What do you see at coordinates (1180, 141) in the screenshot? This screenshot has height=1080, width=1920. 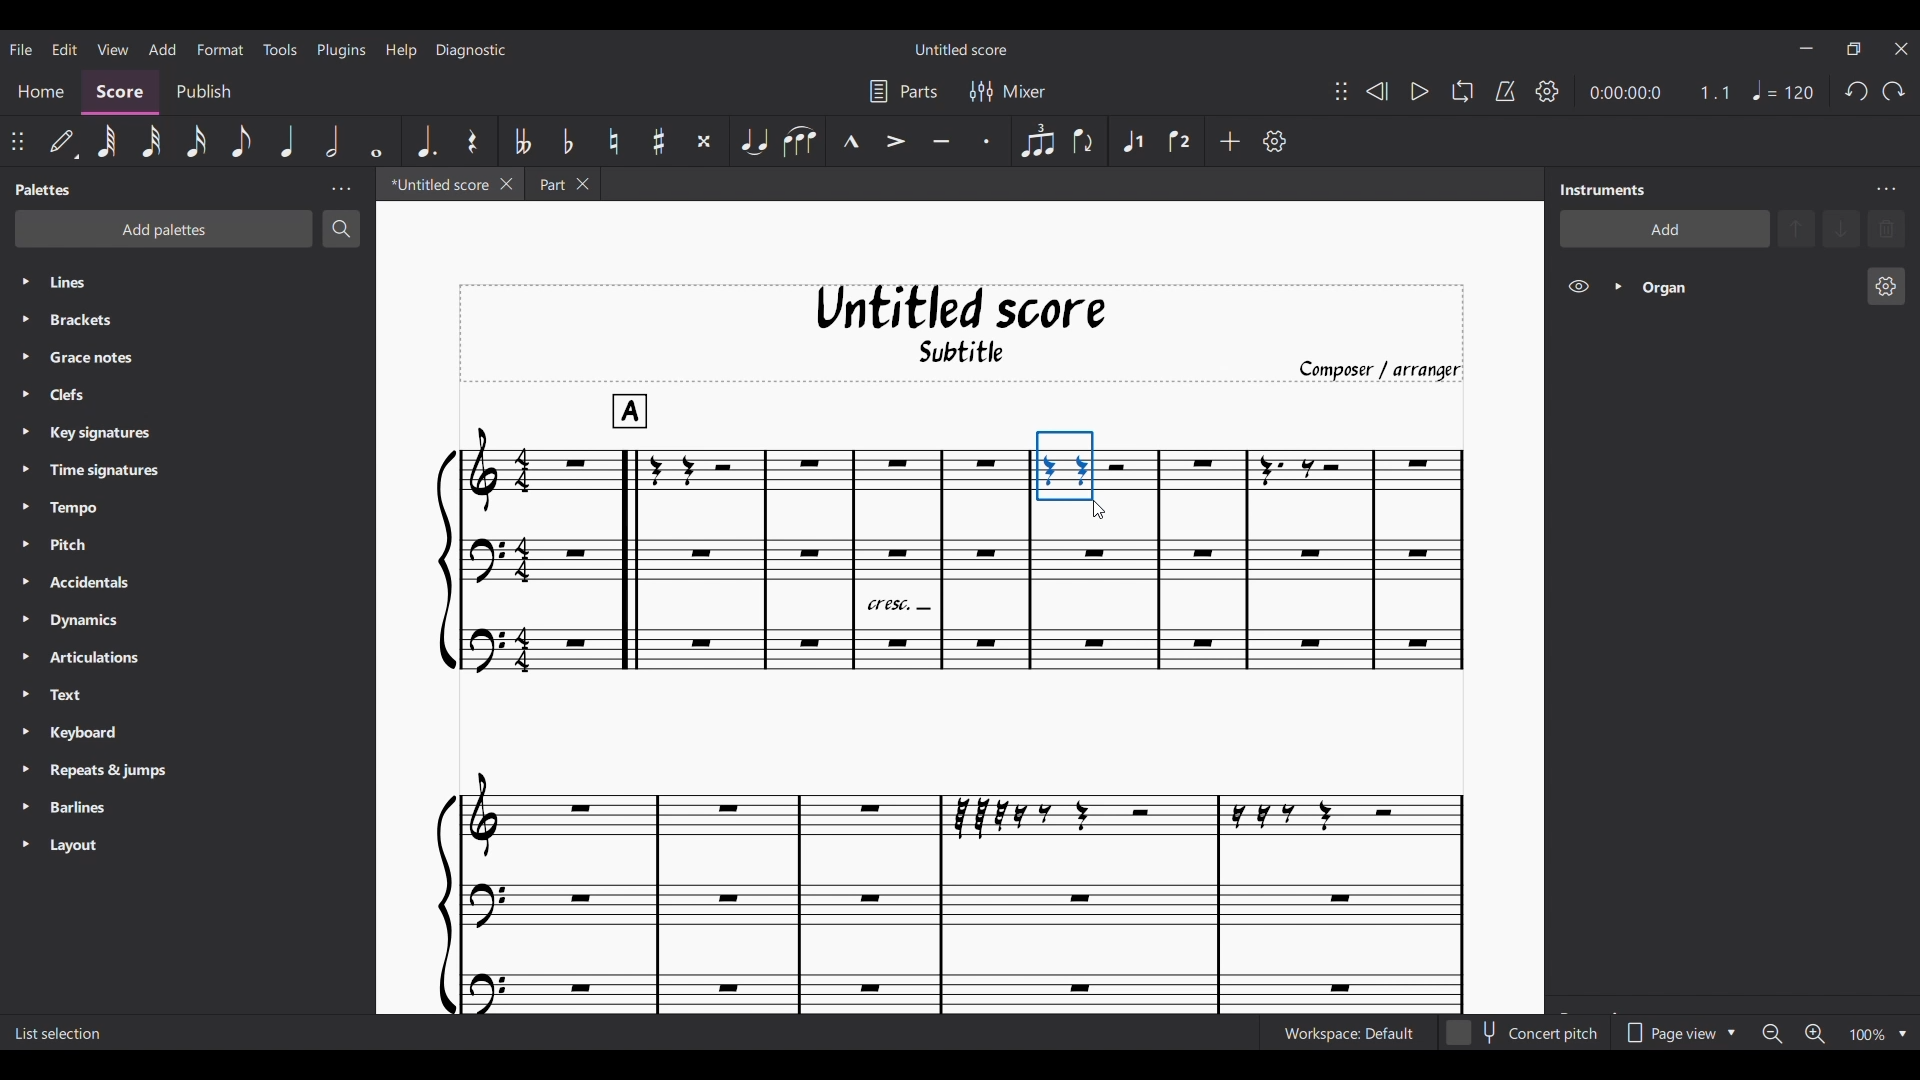 I see `Voice 2` at bounding box center [1180, 141].